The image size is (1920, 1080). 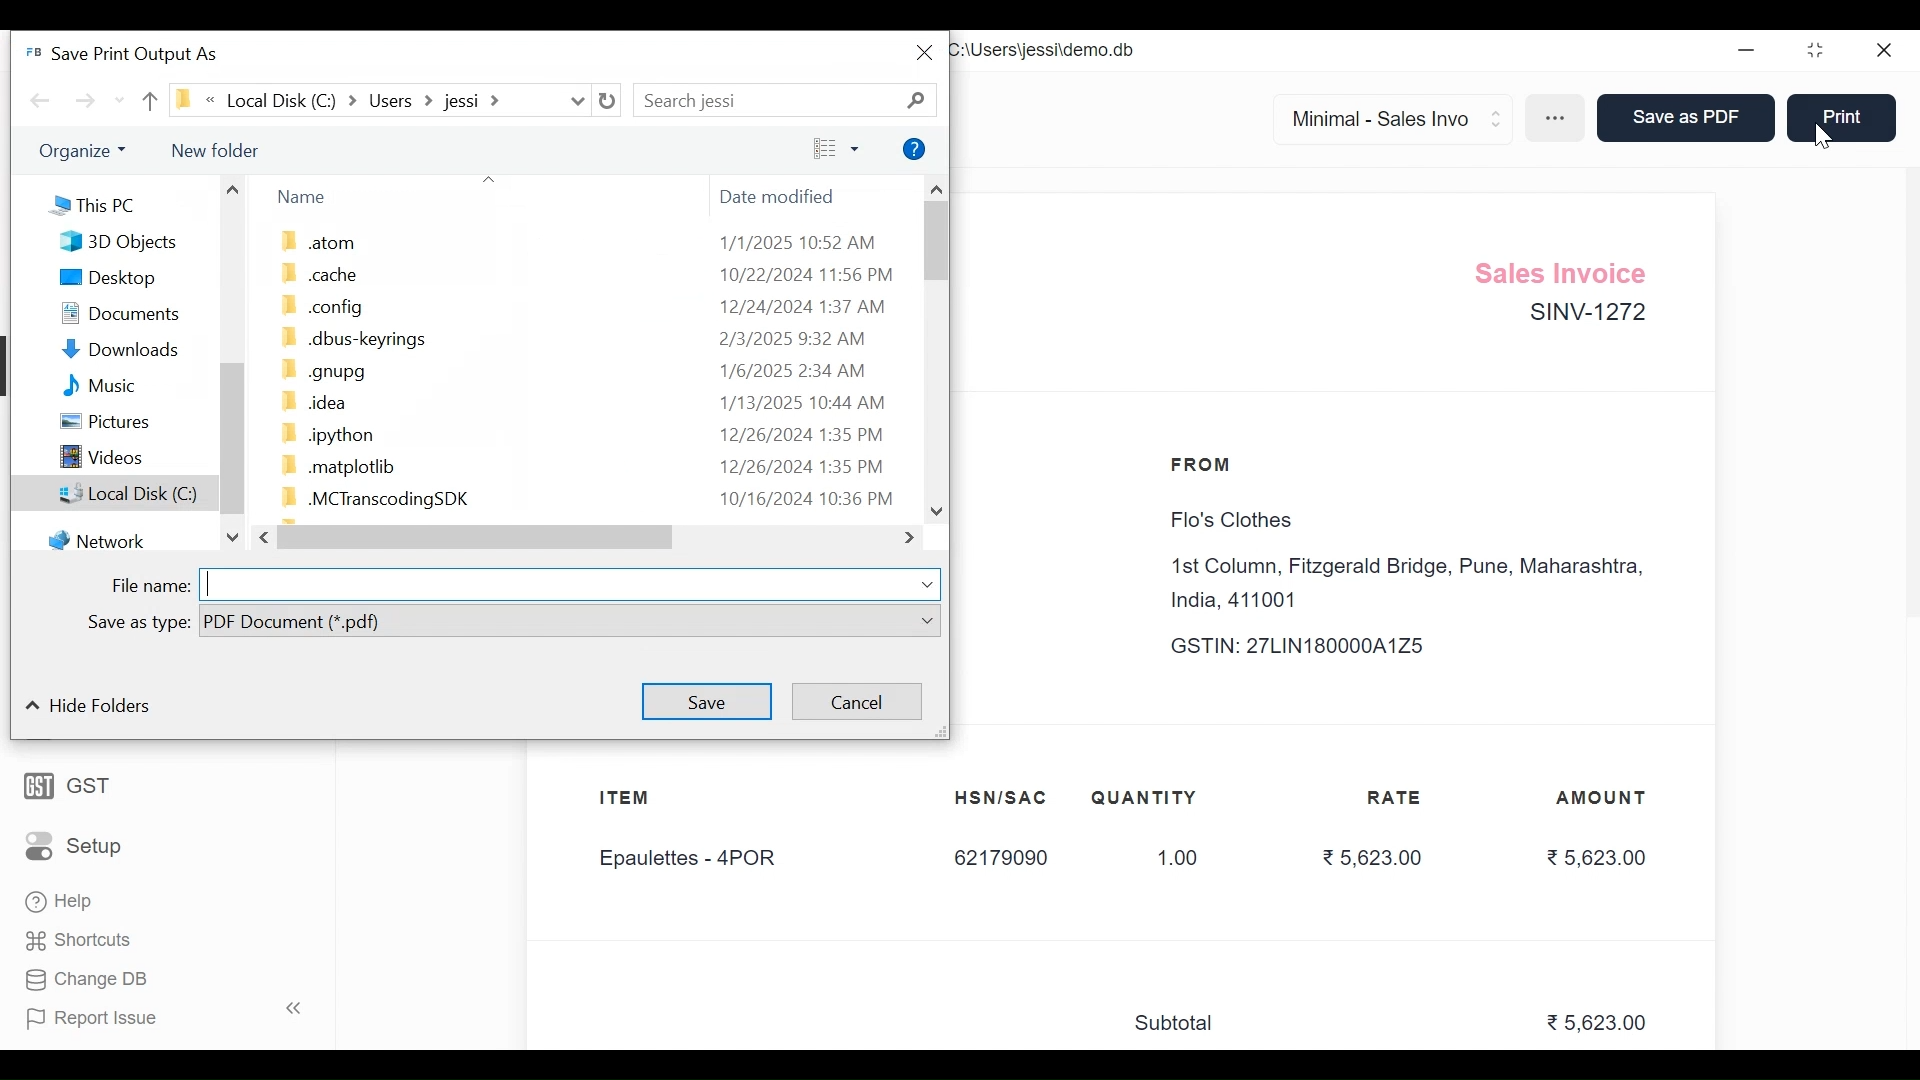 What do you see at coordinates (553, 582) in the screenshot?
I see `Enter File name` at bounding box center [553, 582].